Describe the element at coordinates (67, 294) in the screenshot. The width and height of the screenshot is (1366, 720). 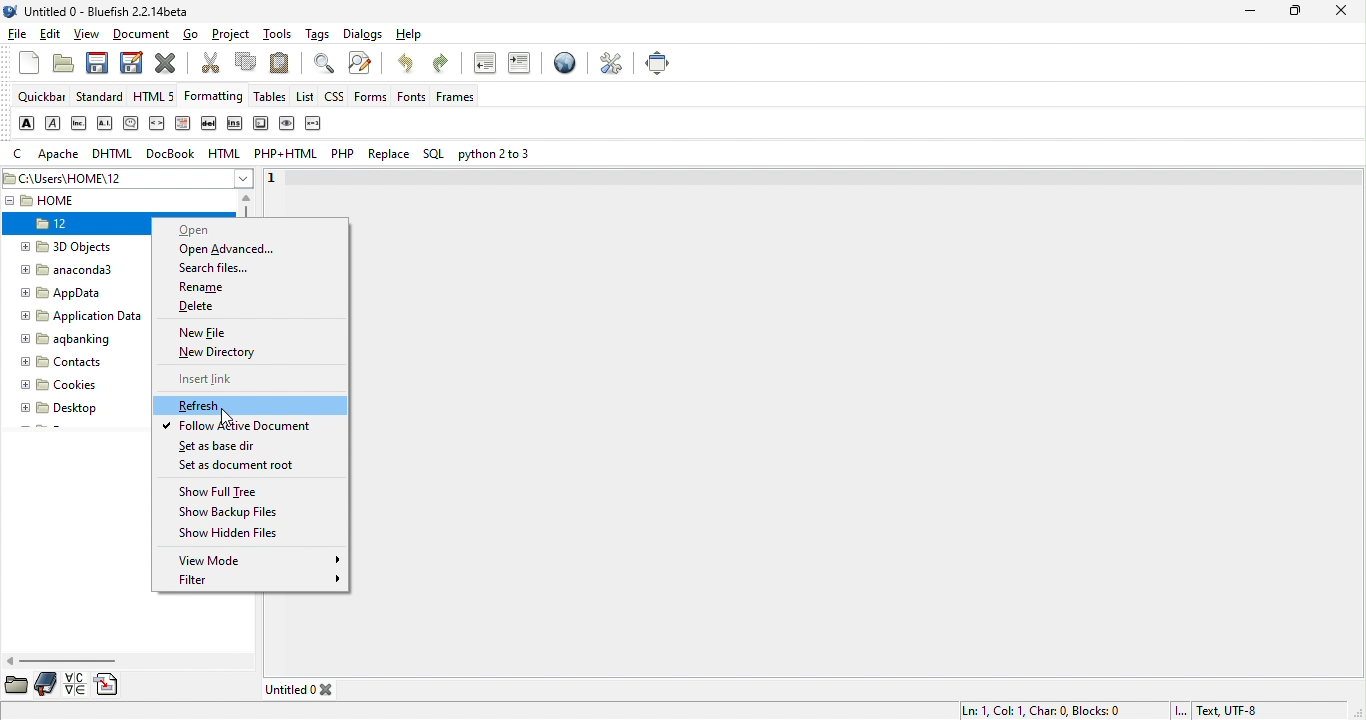
I see `appdata` at that location.